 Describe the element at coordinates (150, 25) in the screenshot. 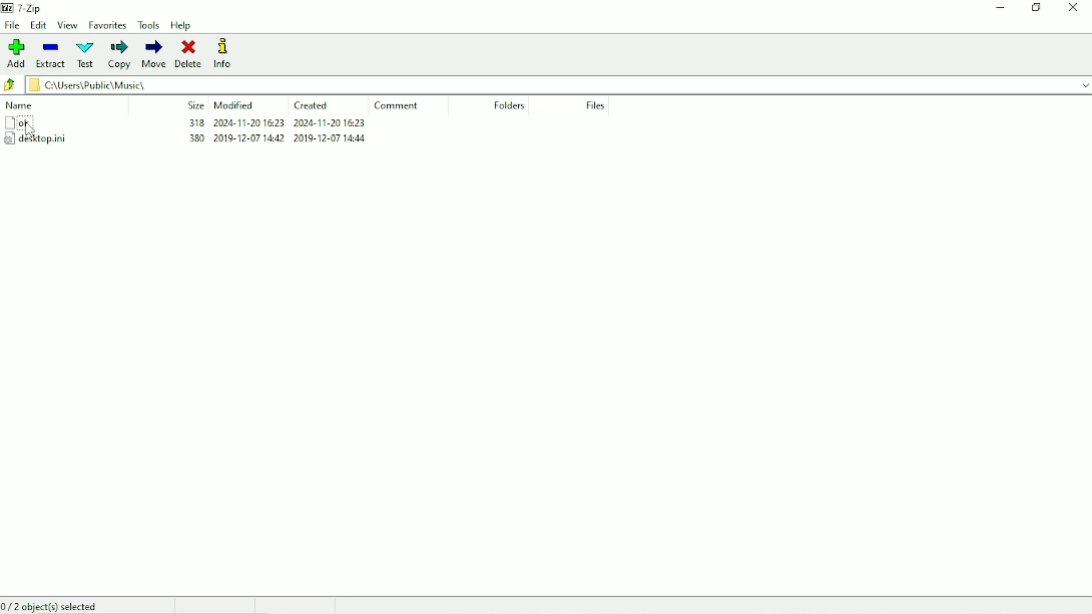

I see `Tools` at that location.